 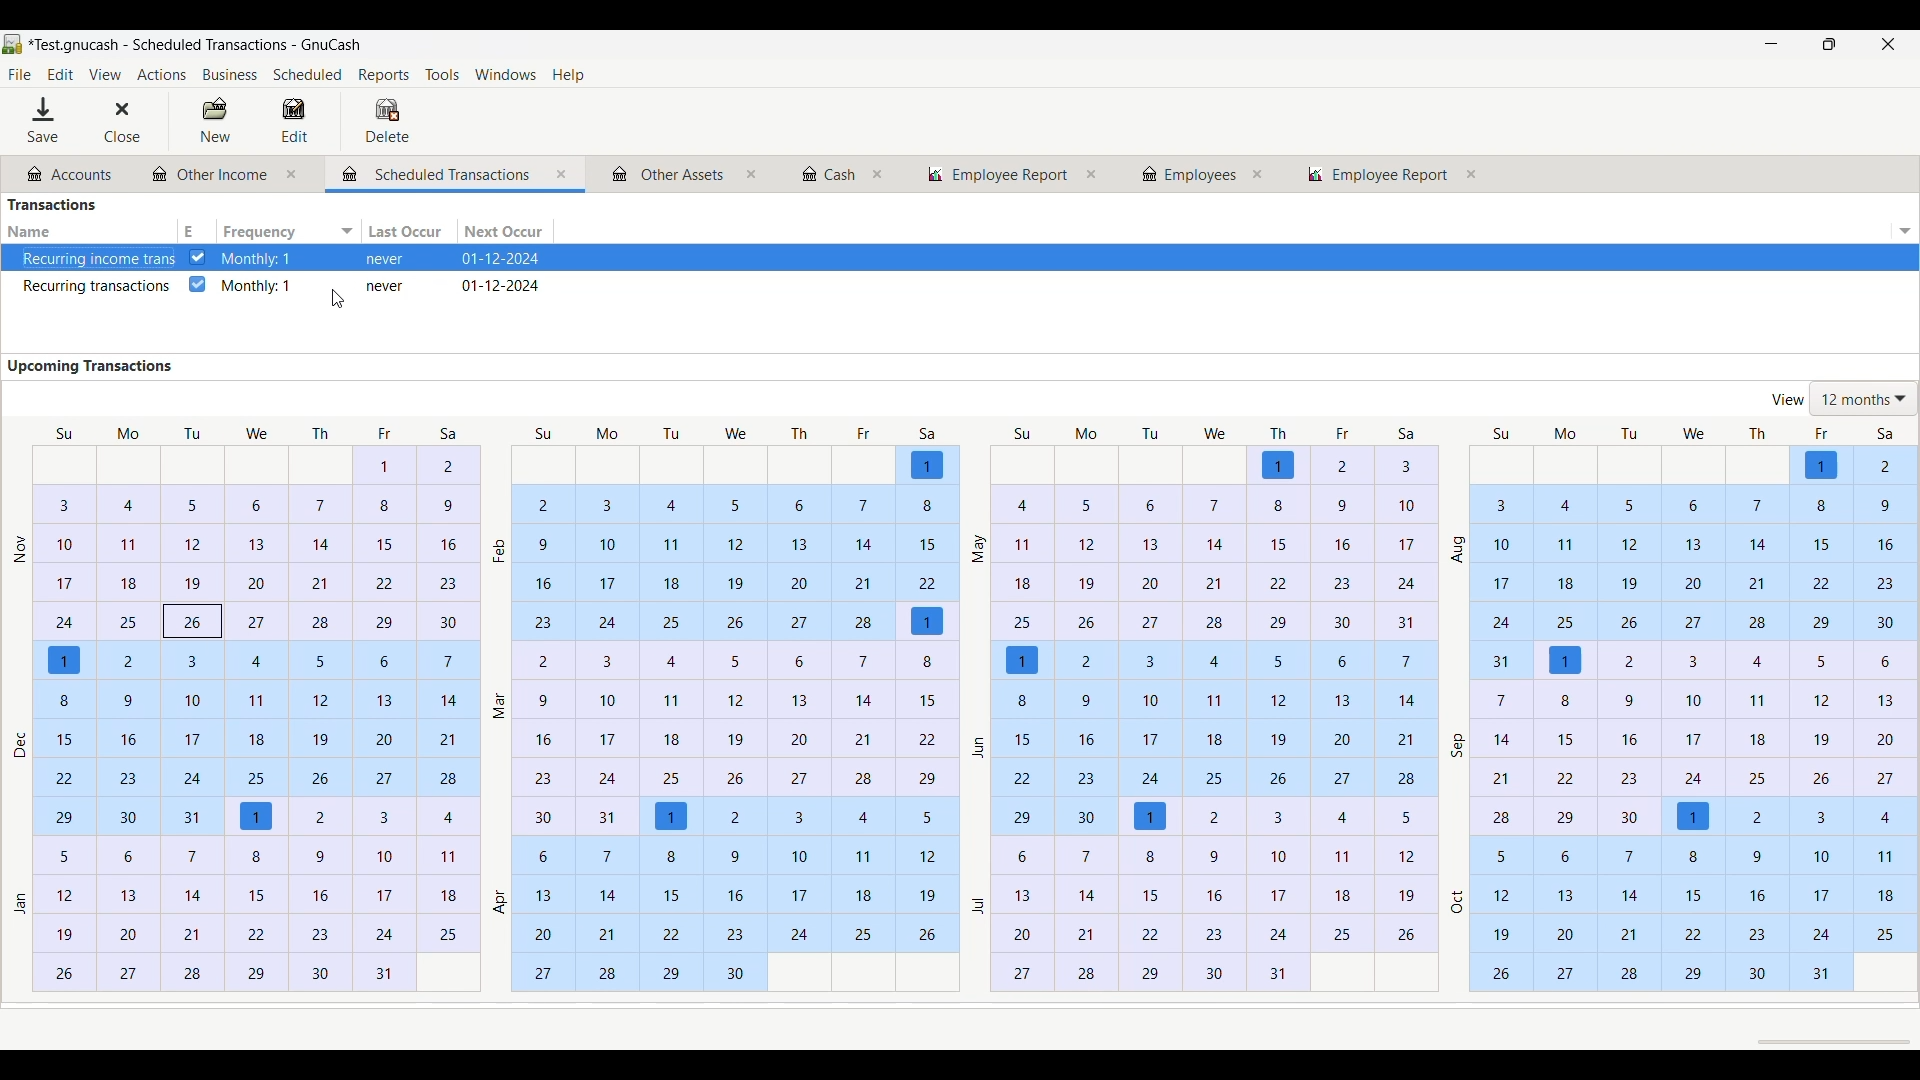 What do you see at coordinates (503, 288) in the screenshot?
I see `01-12-2024` at bounding box center [503, 288].